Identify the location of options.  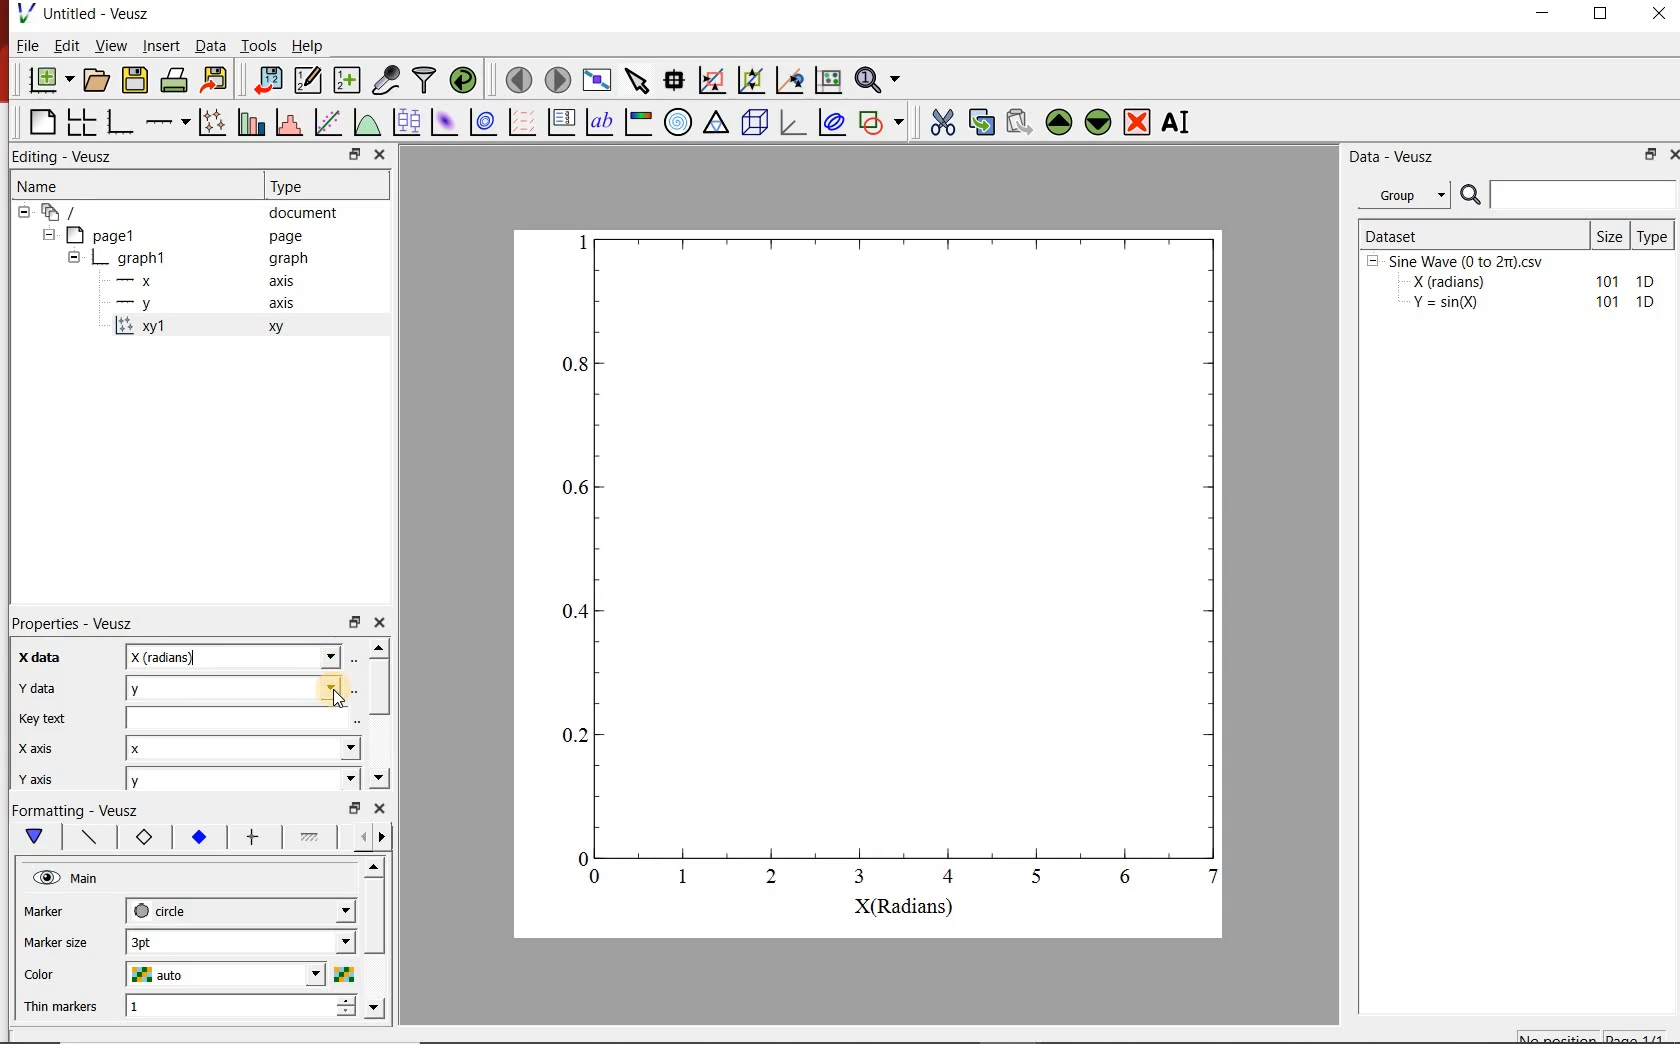
(250, 838).